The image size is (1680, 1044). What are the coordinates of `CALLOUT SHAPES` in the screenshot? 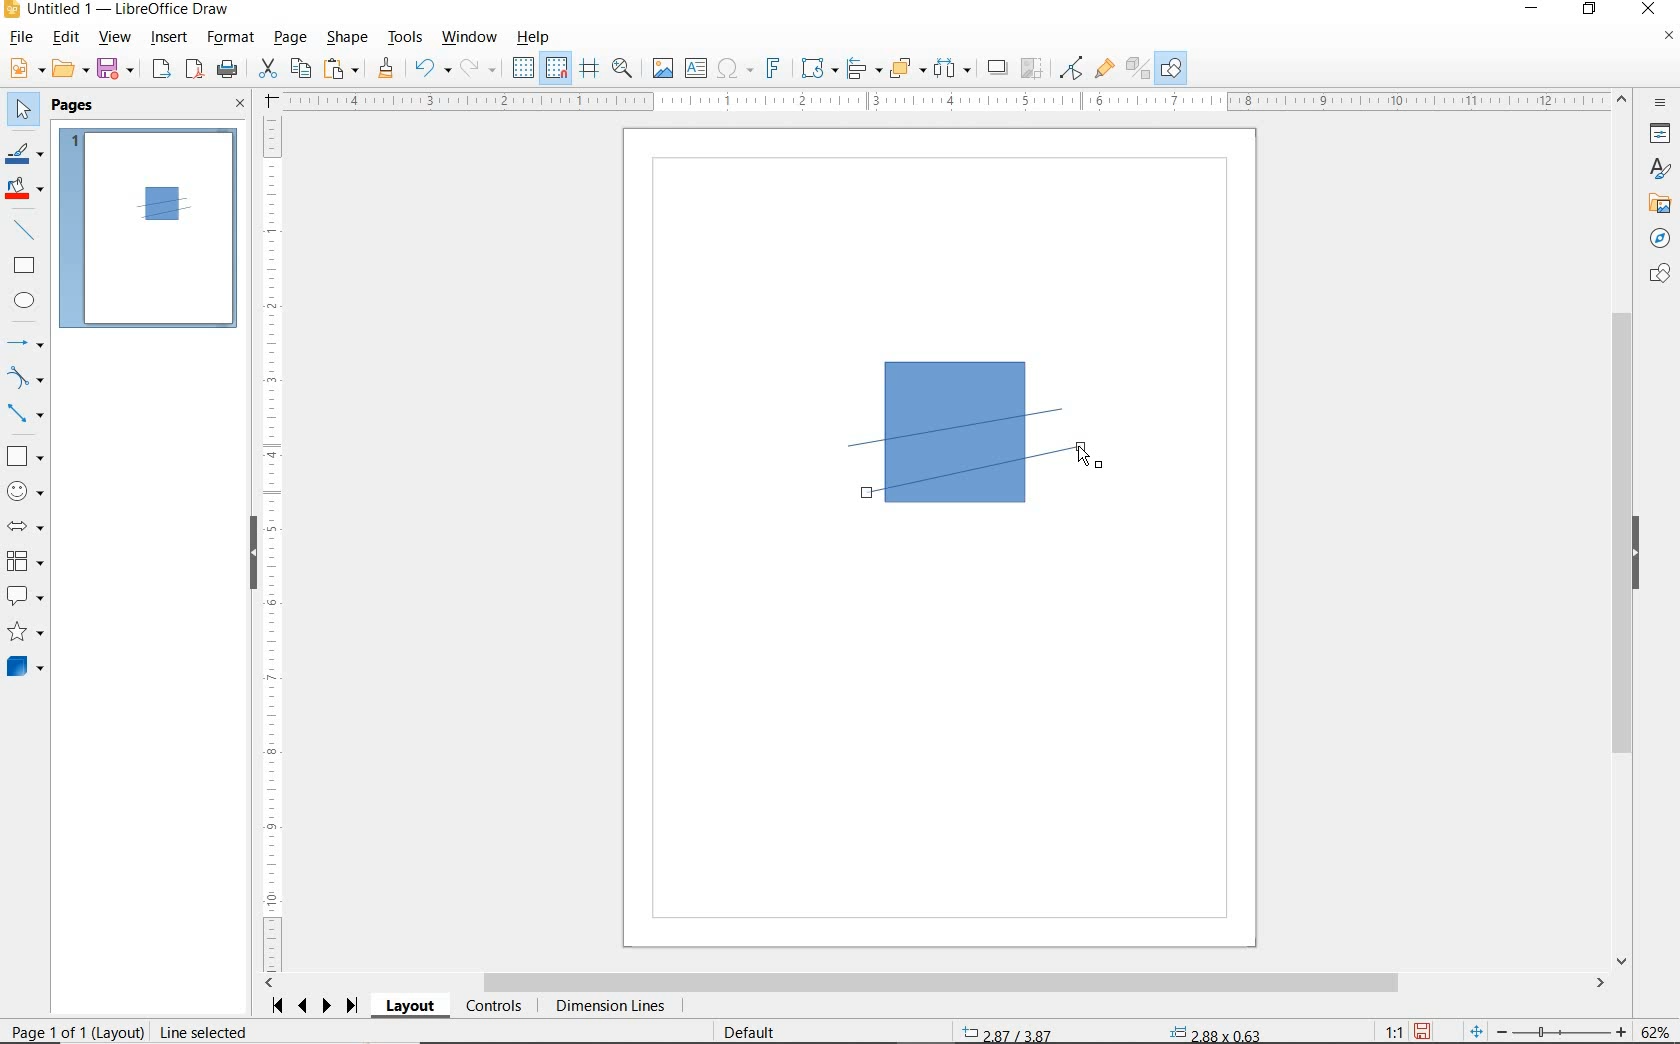 It's located at (26, 597).